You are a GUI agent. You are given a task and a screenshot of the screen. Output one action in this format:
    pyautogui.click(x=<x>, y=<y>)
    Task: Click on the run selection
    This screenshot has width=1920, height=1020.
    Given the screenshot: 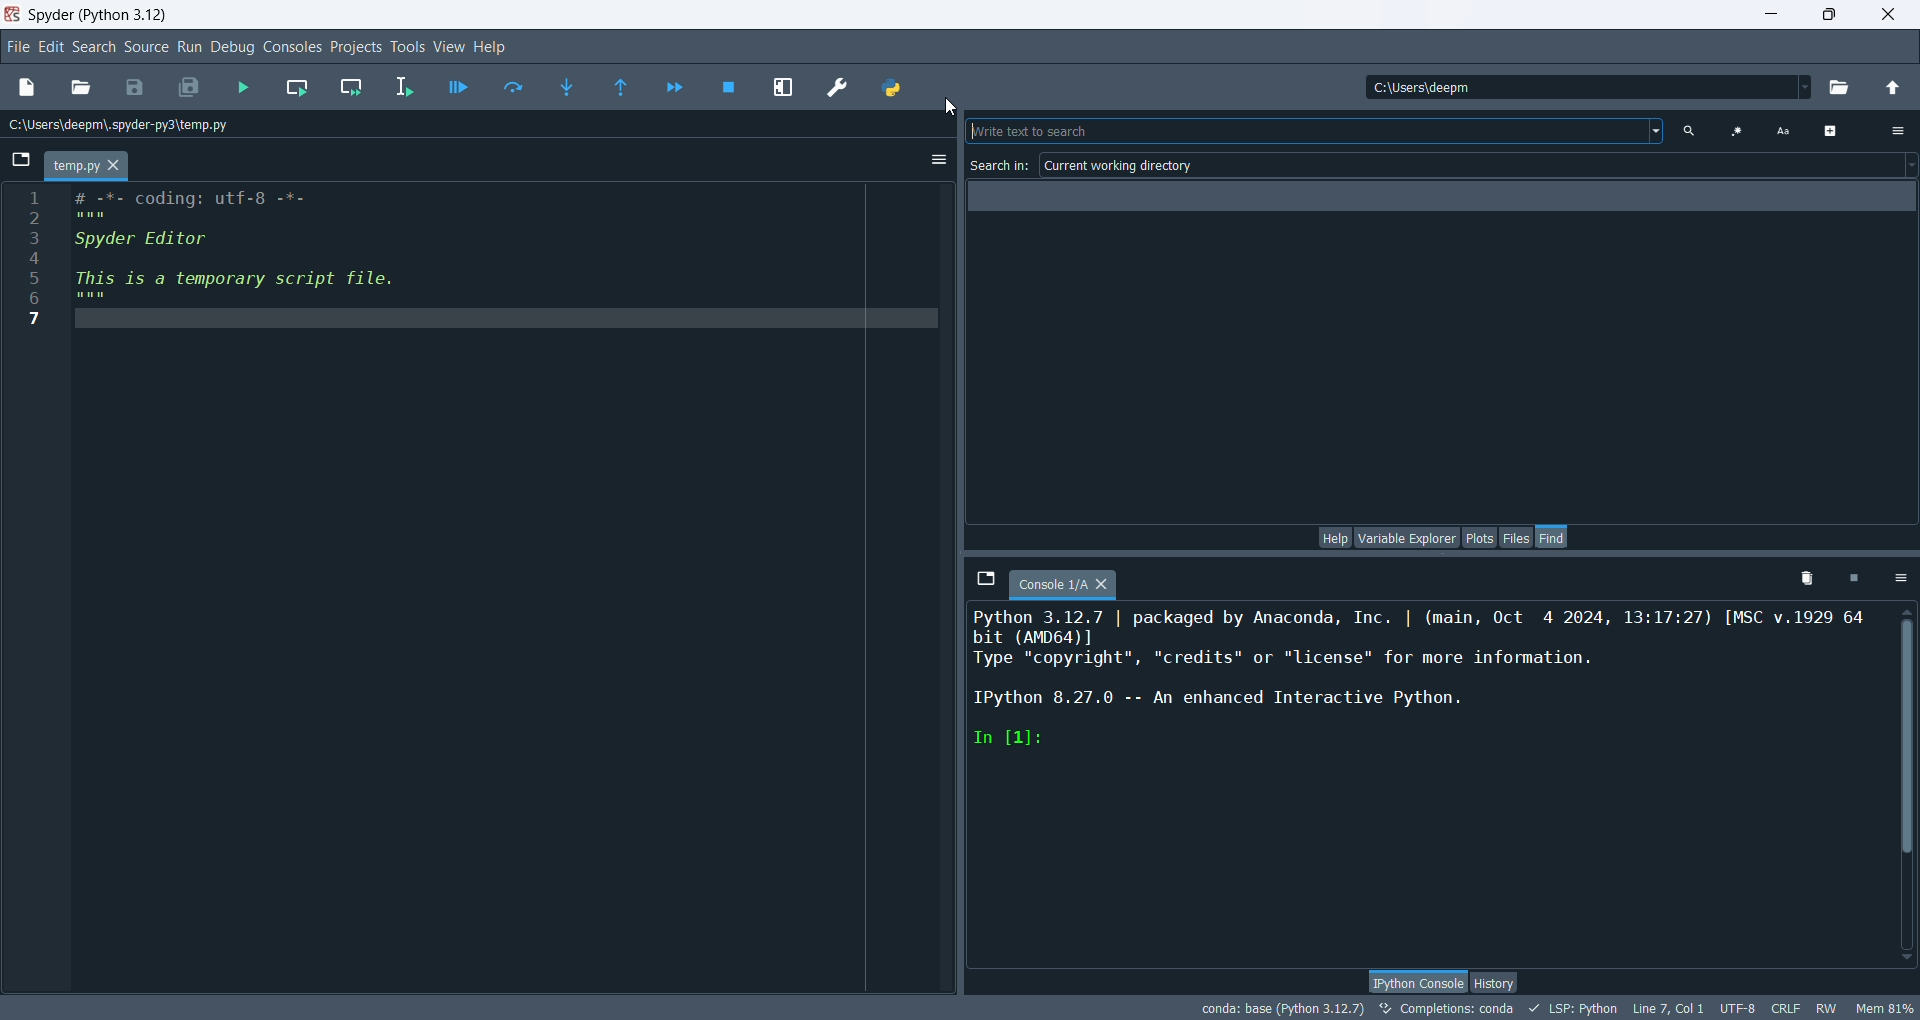 What is the action you would take?
    pyautogui.click(x=404, y=85)
    